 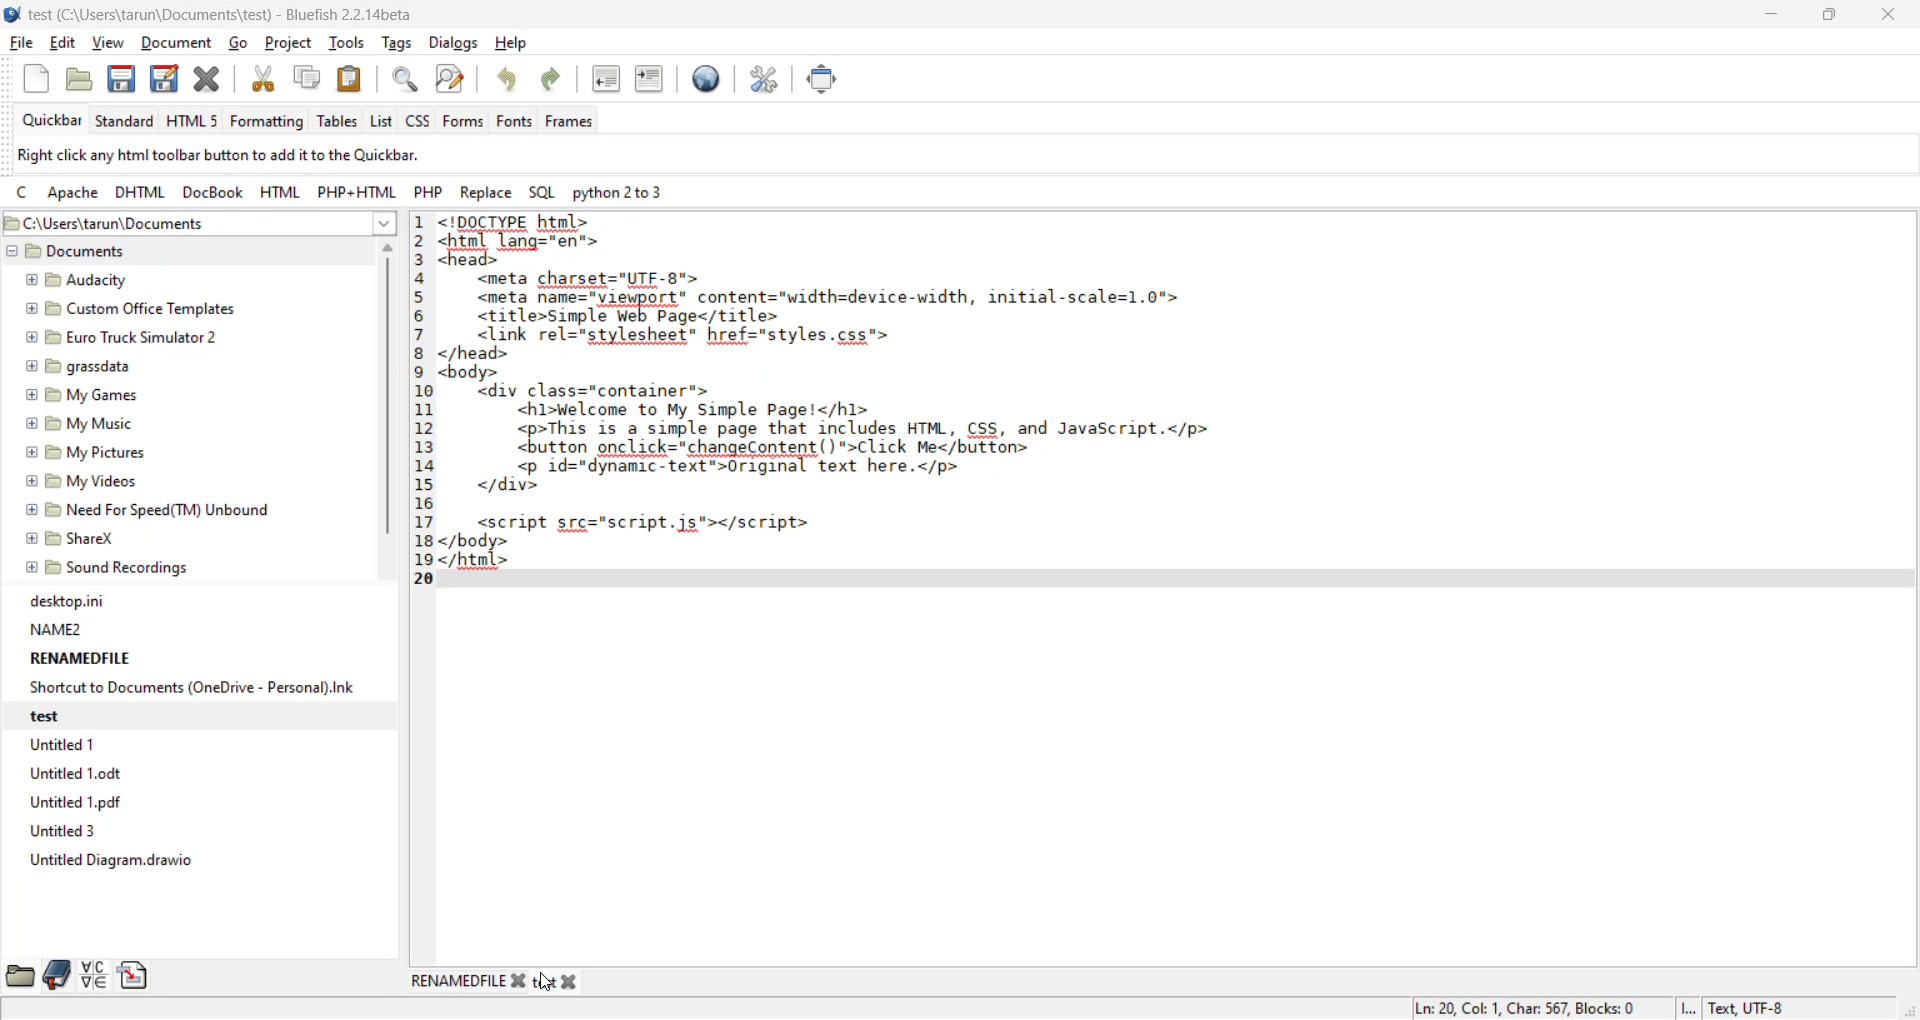 What do you see at coordinates (81, 81) in the screenshot?
I see `open` at bounding box center [81, 81].